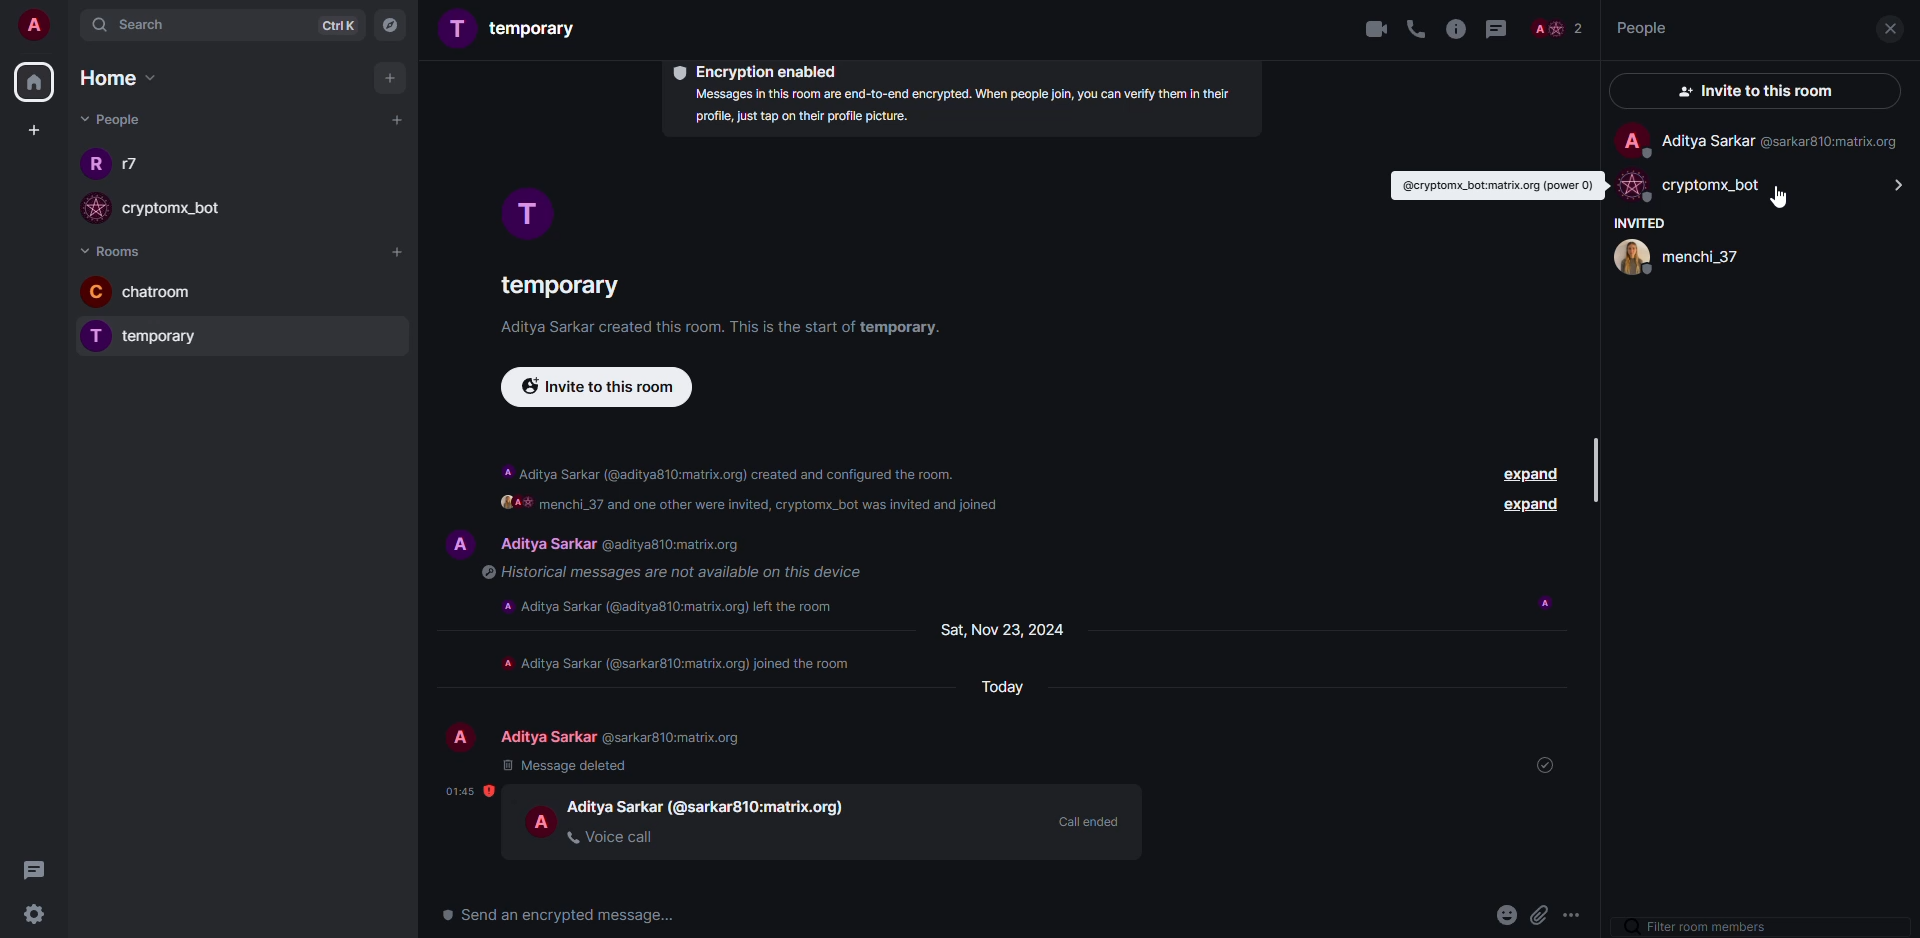  Describe the element at coordinates (457, 541) in the screenshot. I see `profile` at that location.